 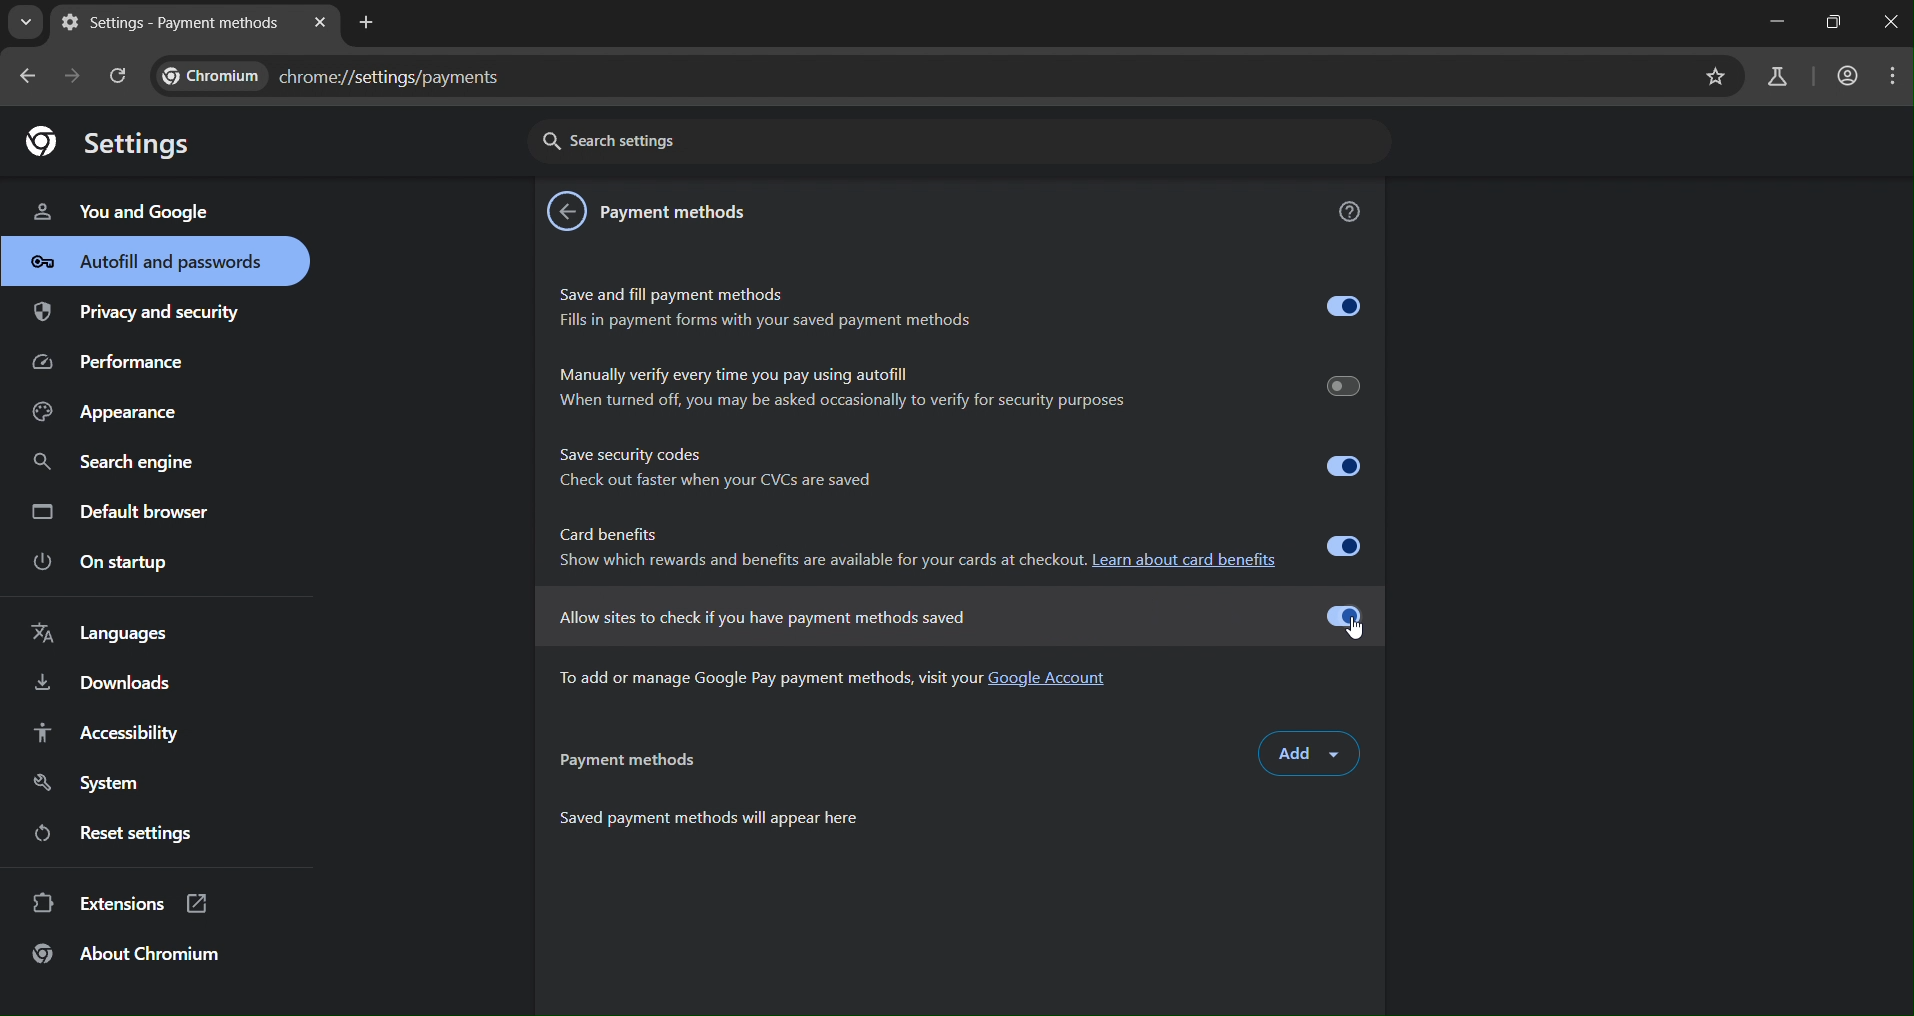 What do you see at coordinates (104, 680) in the screenshot?
I see `downloads` at bounding box center [104, 680].